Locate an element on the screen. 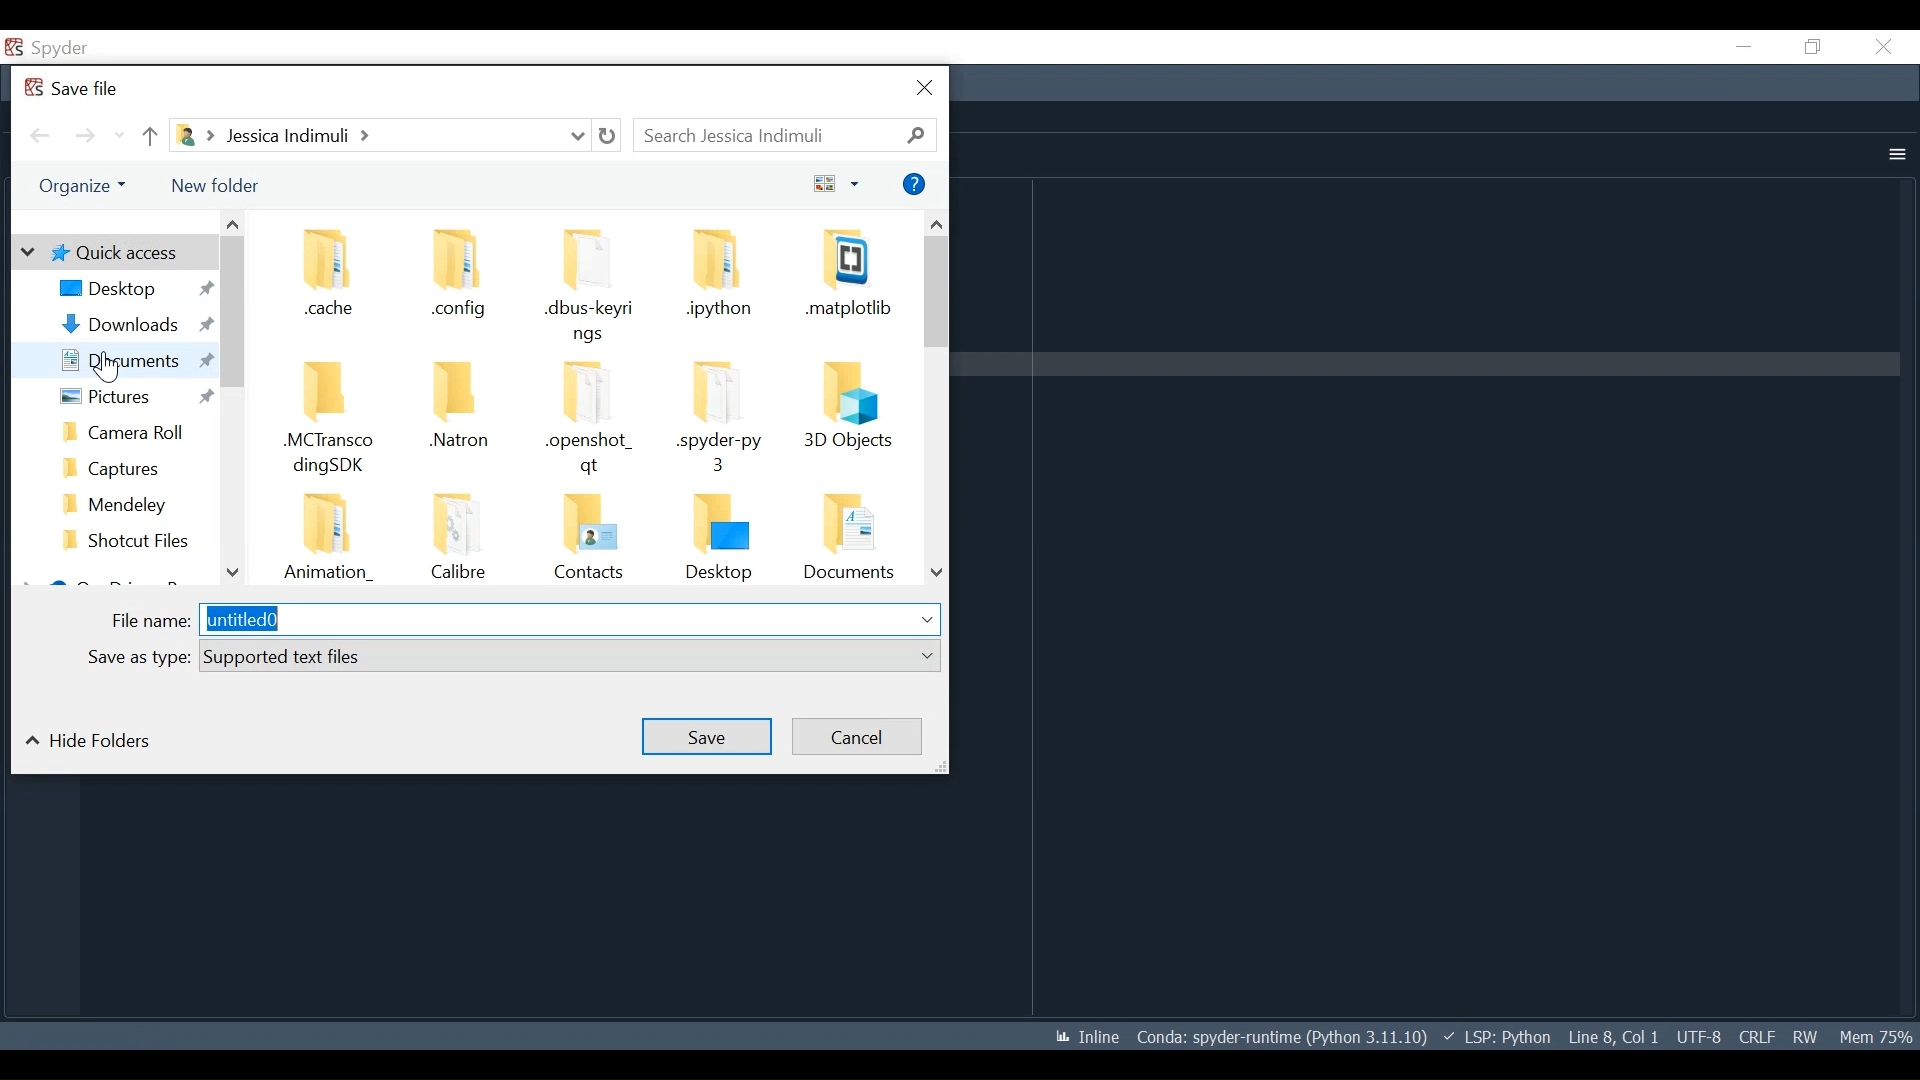 The height and width of the screenshot is (1080, 1920). Folder is located at coordinates (721, 538).